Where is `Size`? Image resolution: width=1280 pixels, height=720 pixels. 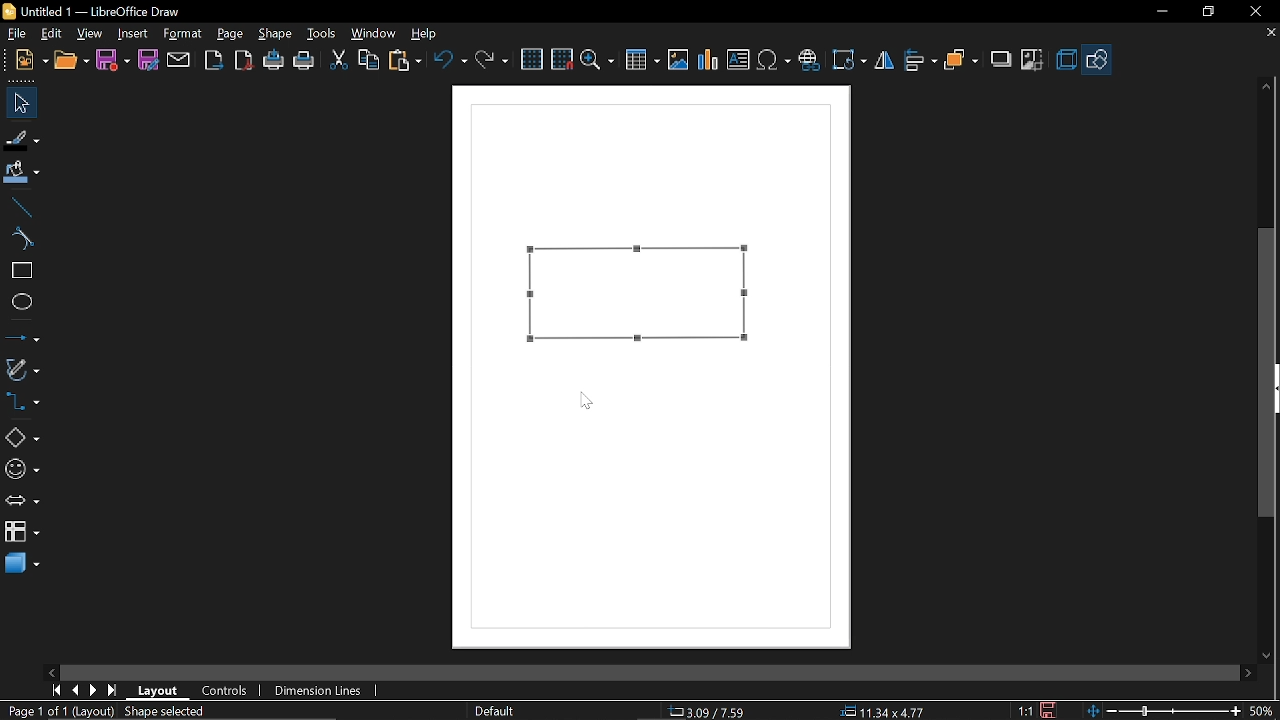
Size is located at coordinates (878, 710).